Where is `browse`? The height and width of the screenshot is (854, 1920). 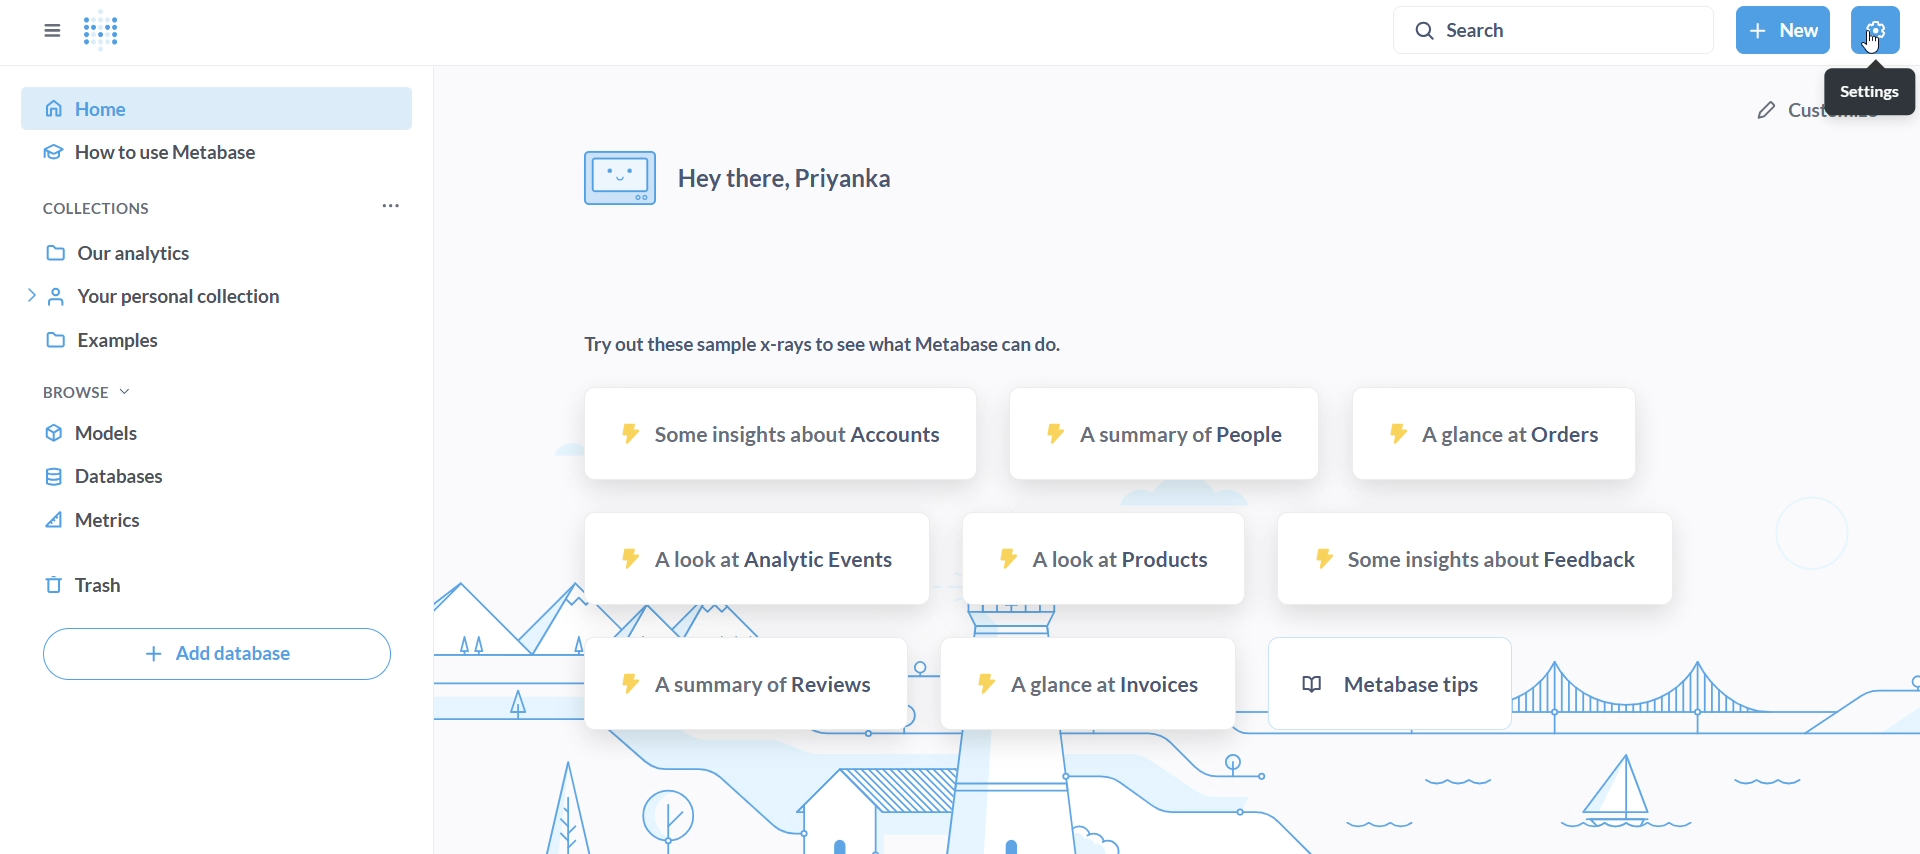
browse is located at coordinates (86, 390).